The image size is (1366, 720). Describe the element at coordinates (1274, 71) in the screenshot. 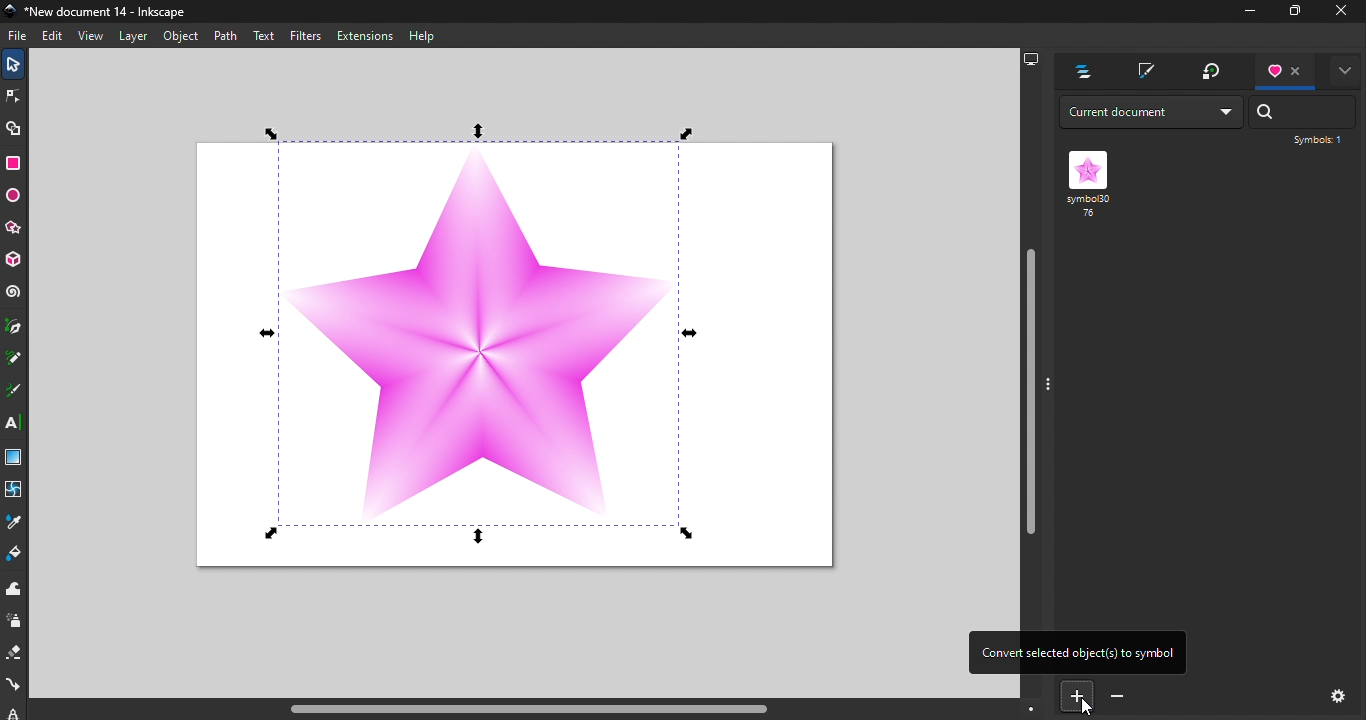

I see `Symbols` at that location.